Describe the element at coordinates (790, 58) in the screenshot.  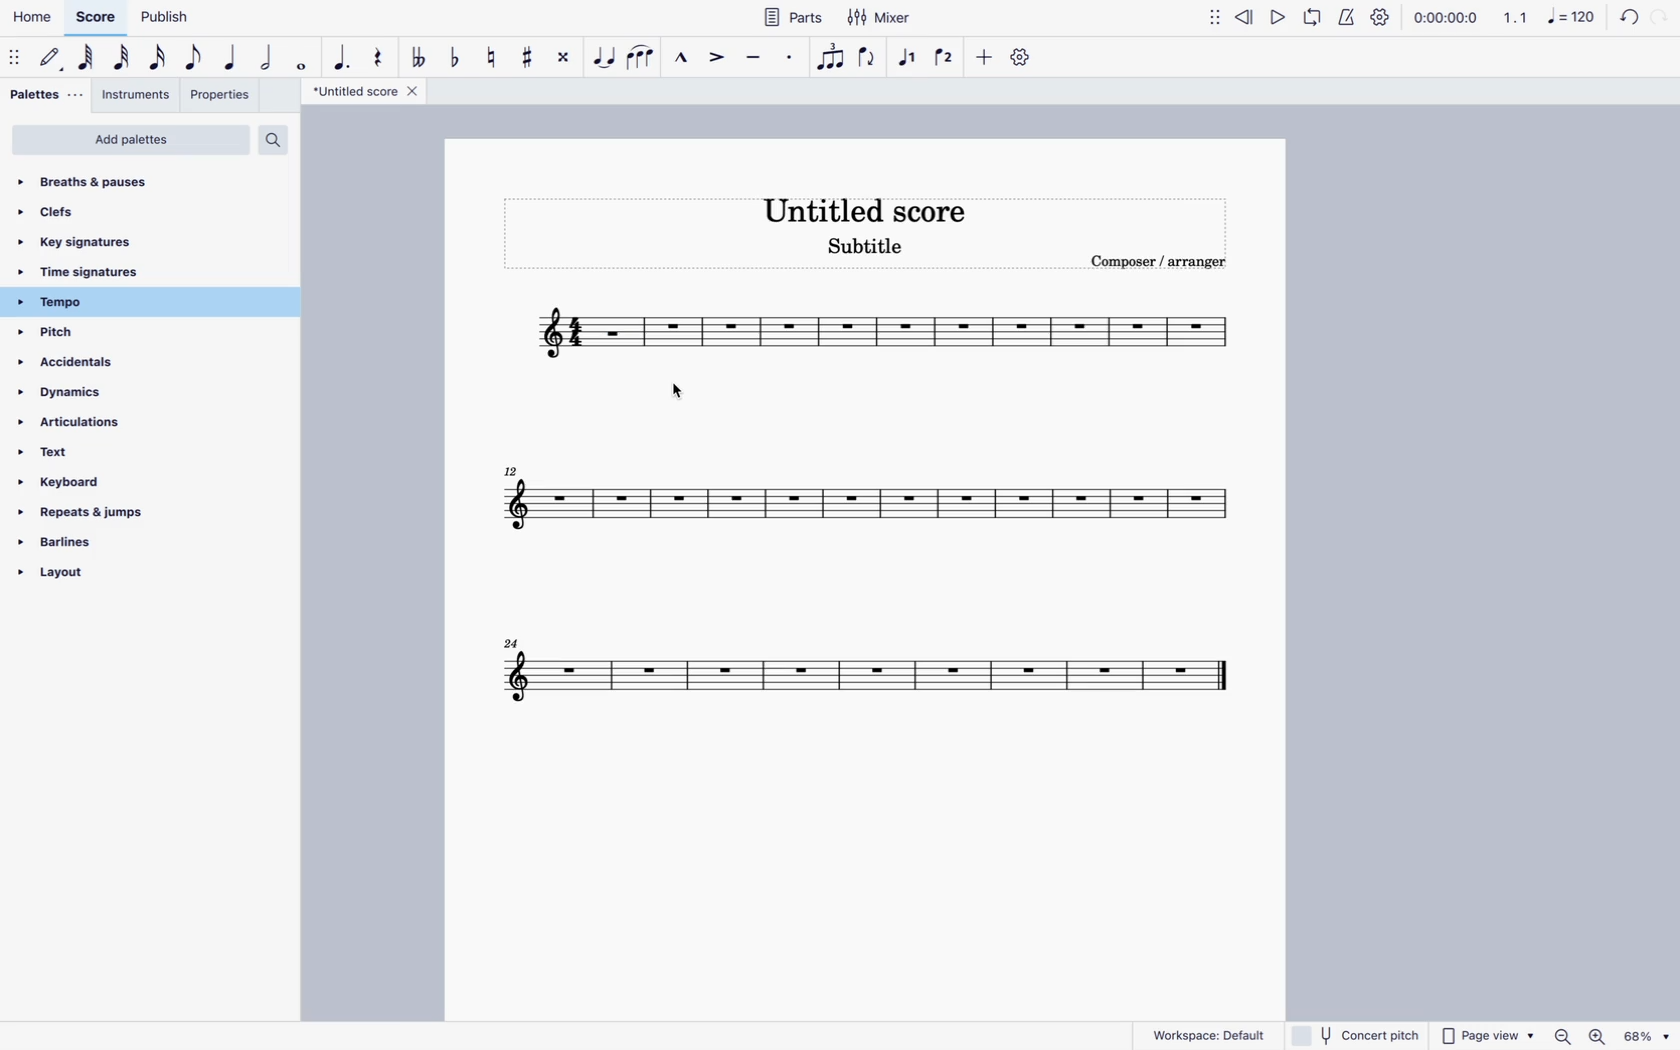
I see `staccato` at that location.